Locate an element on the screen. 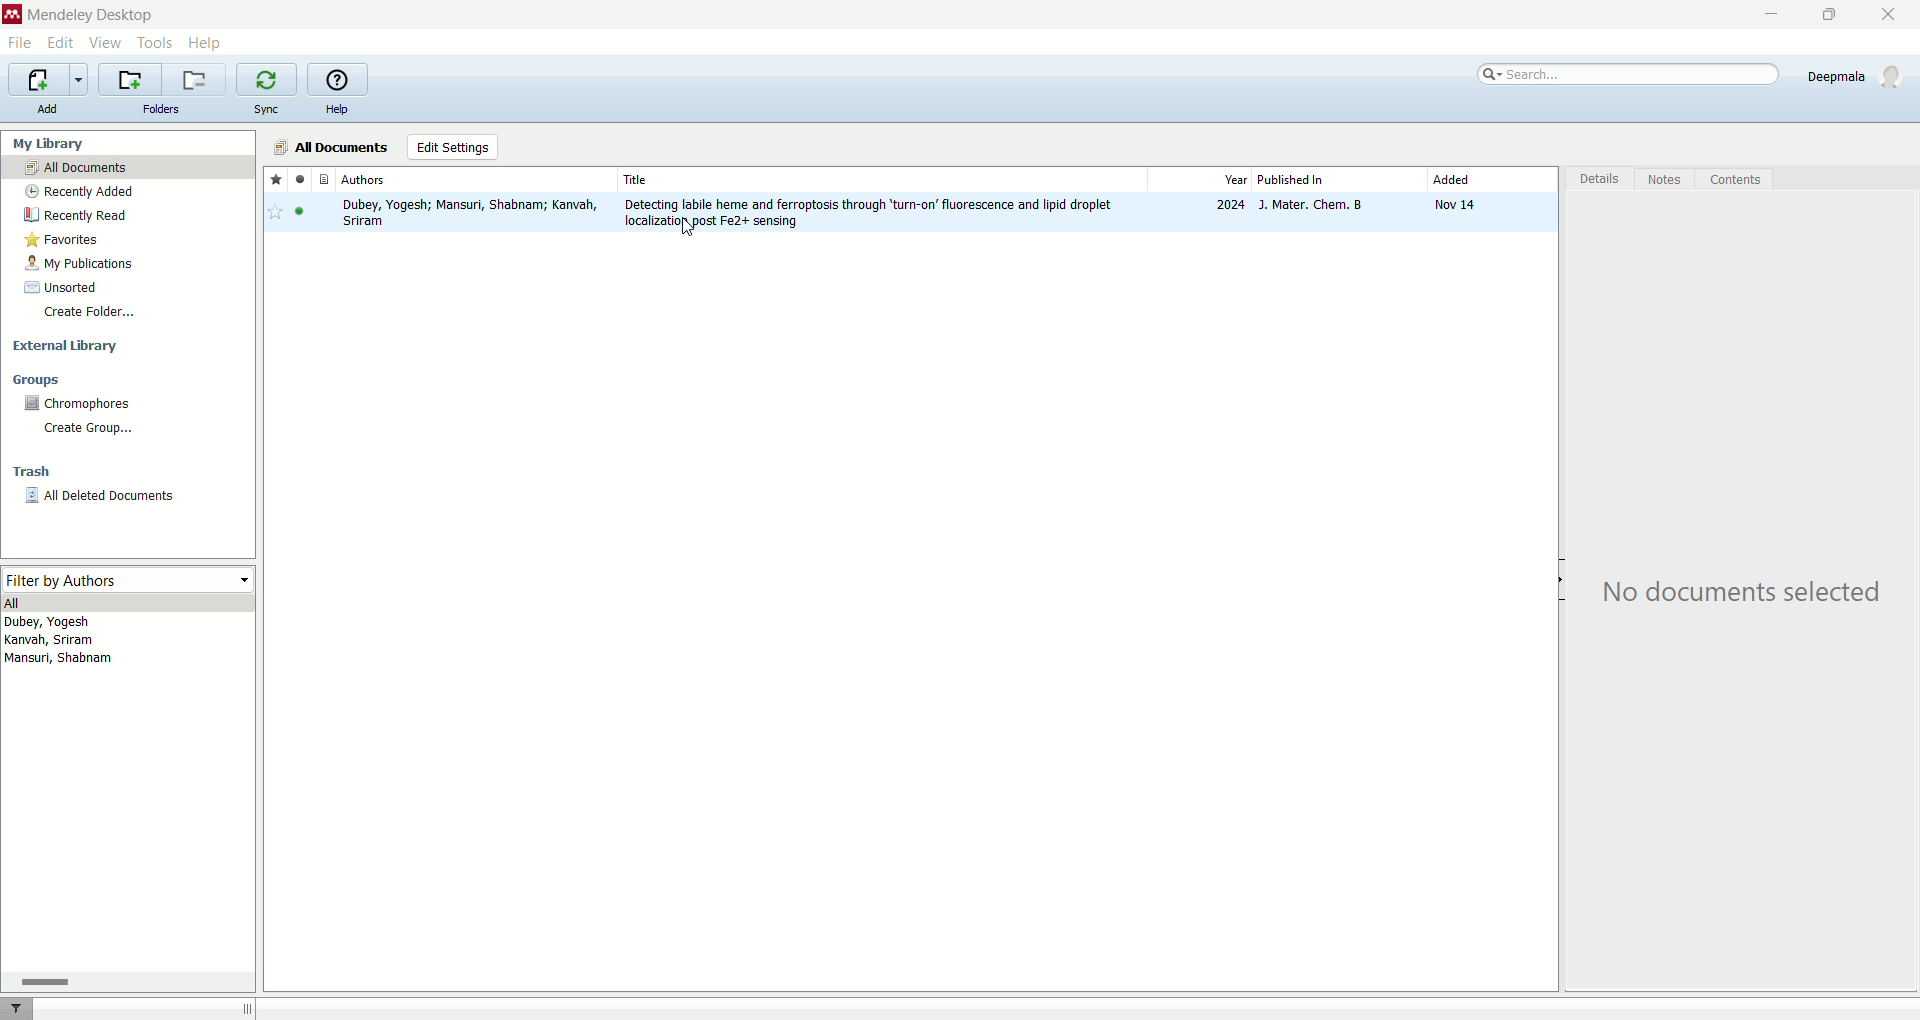  edit settings is located at coordinates (452, 147).